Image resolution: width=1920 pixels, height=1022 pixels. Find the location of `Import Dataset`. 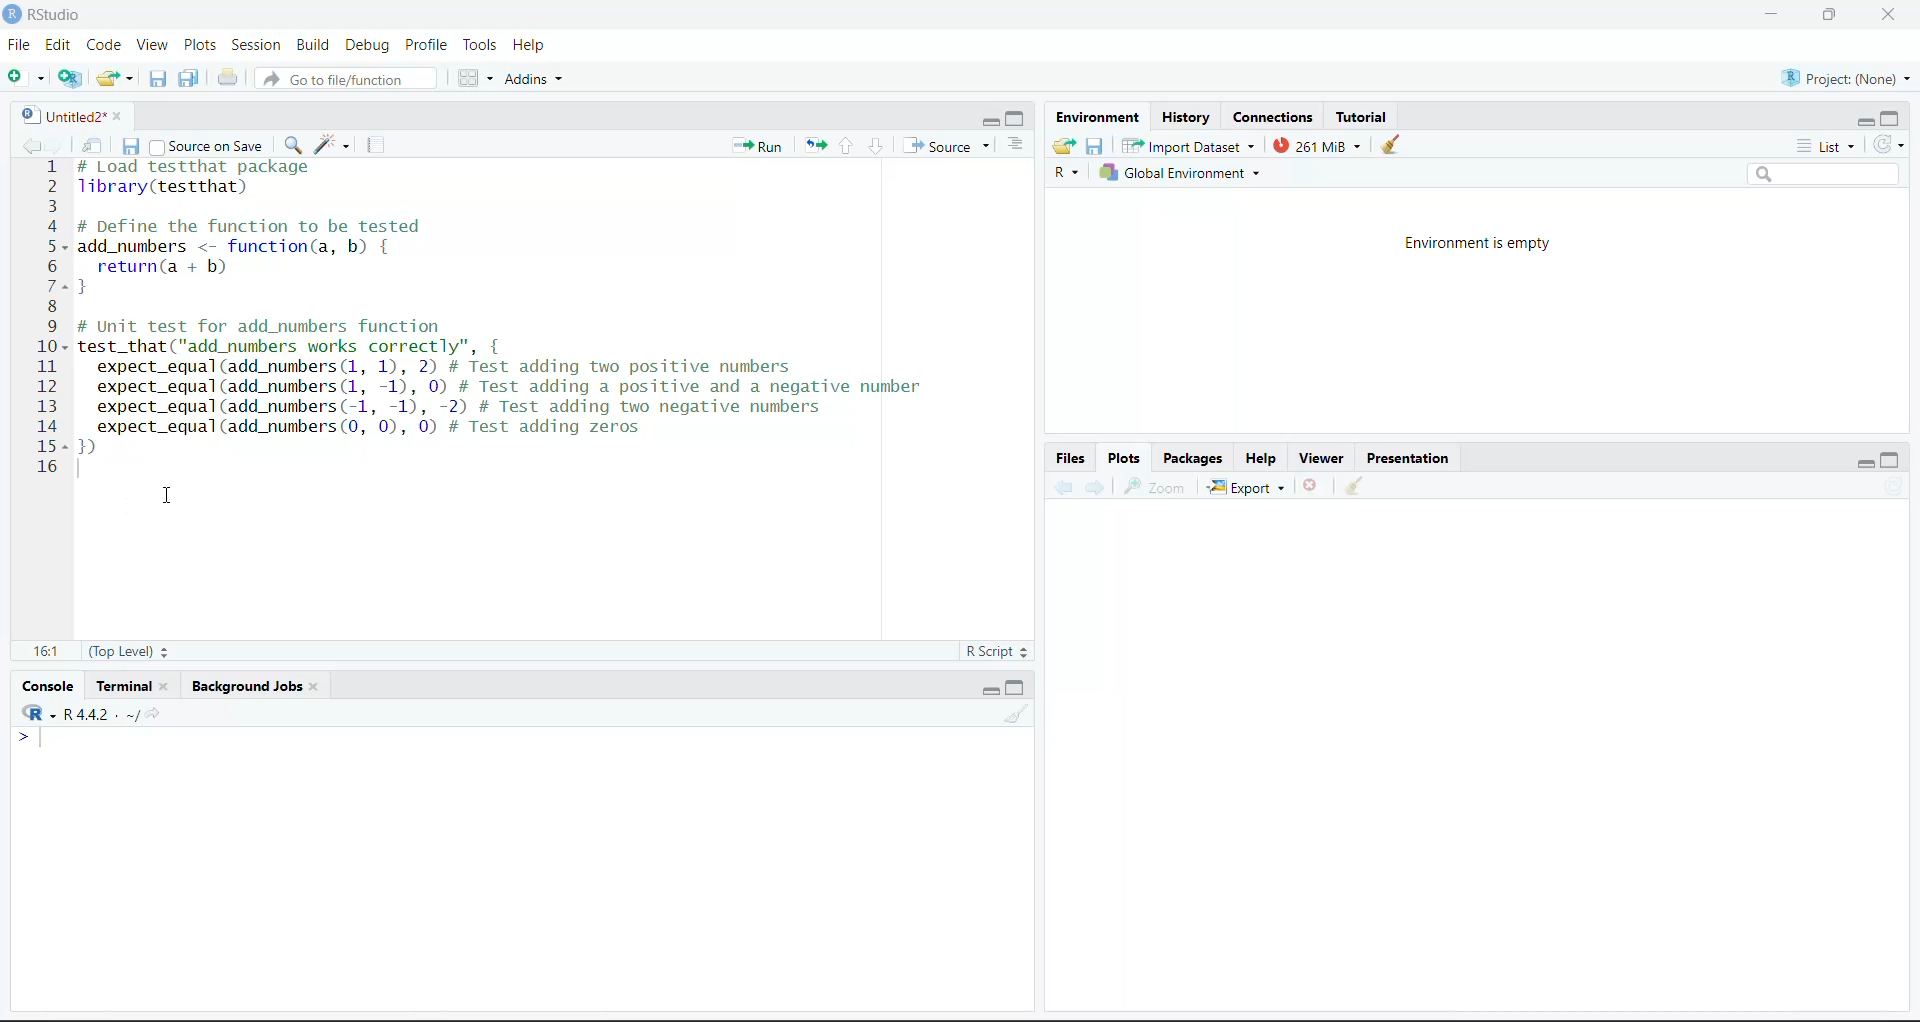

Import Dataset is located at coordinates (1189, 146).